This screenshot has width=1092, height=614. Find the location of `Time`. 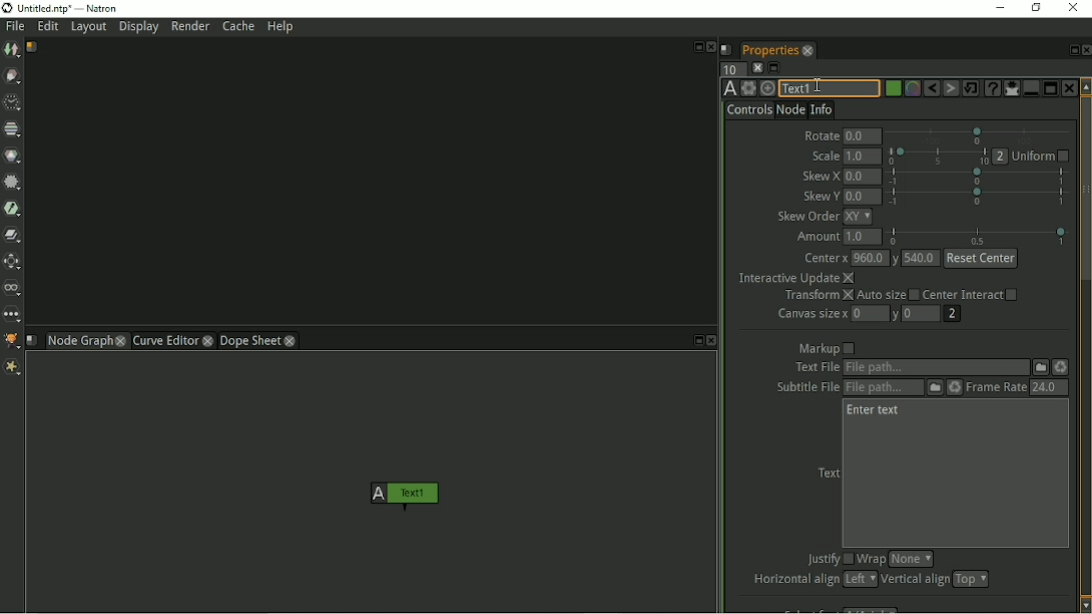

Time is located at coordinates (12, 103).